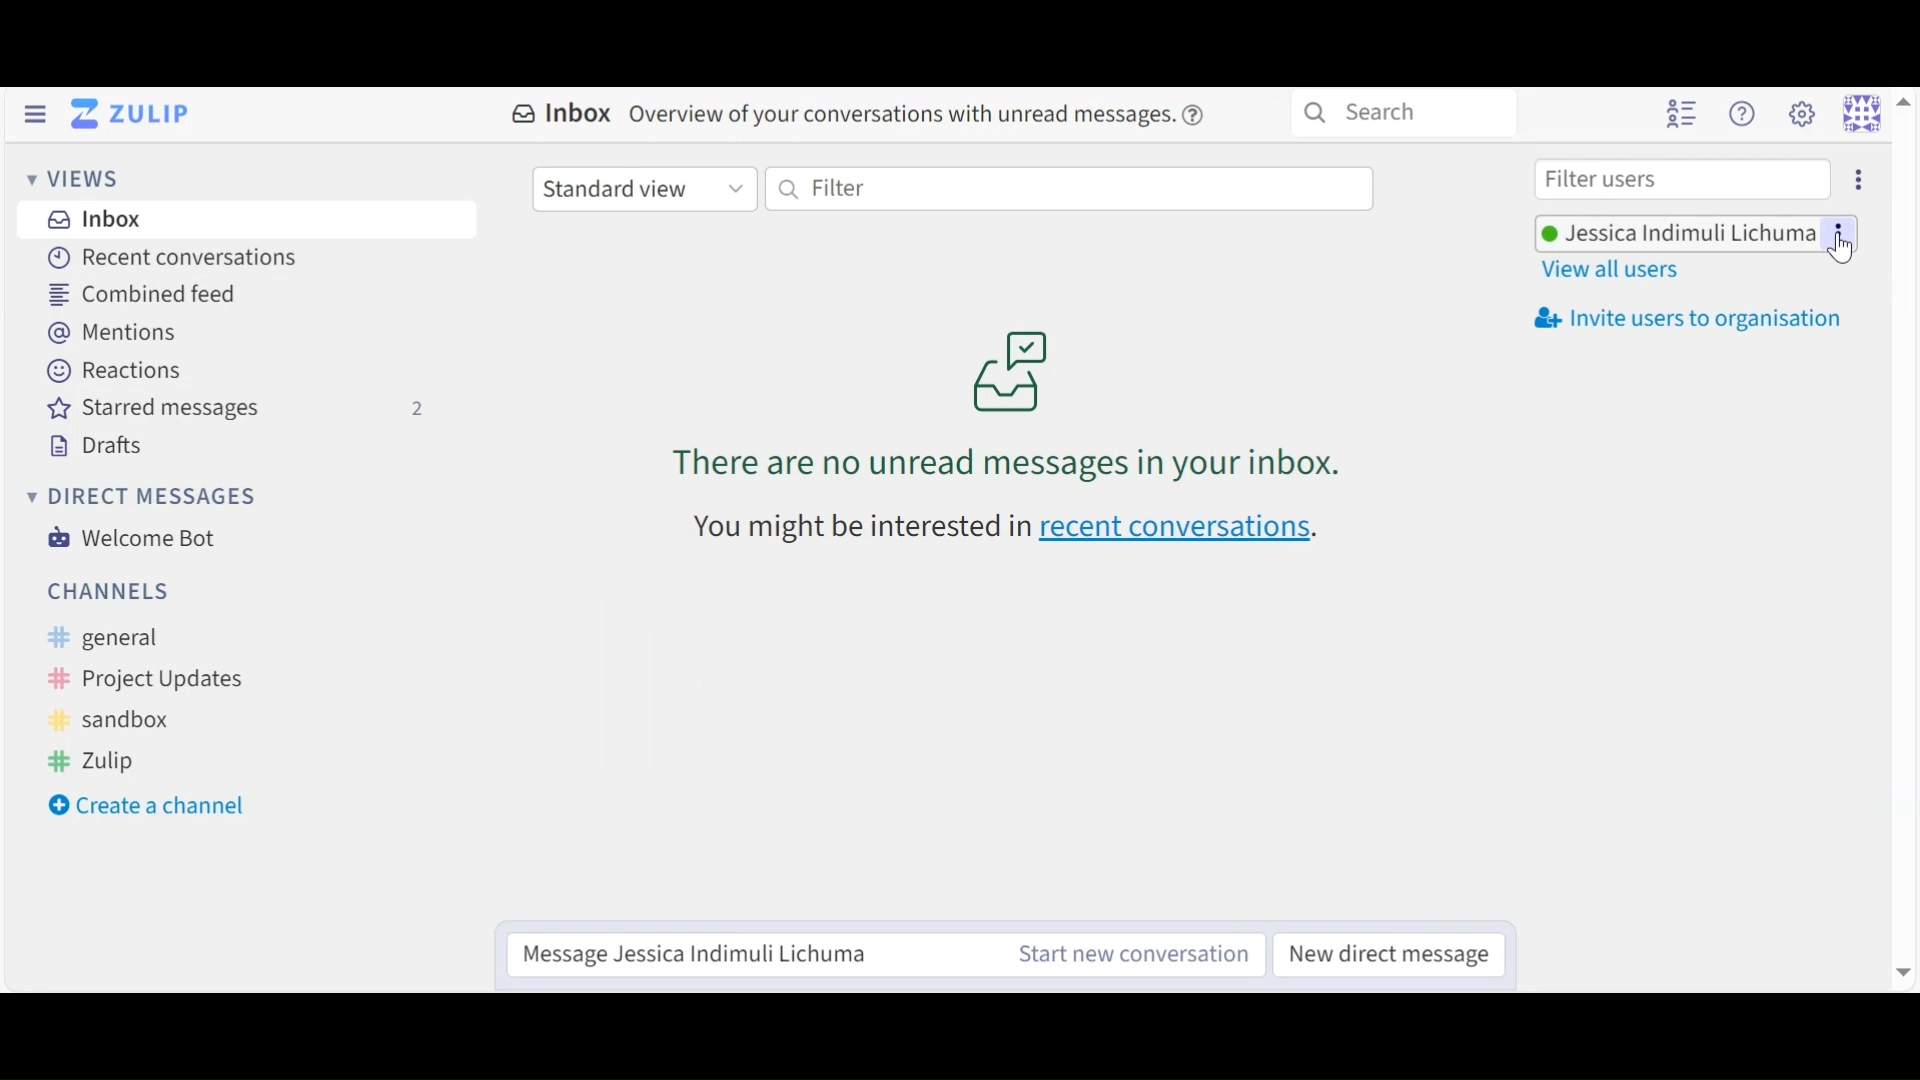  I want to click on zulip, so click(94, 759).